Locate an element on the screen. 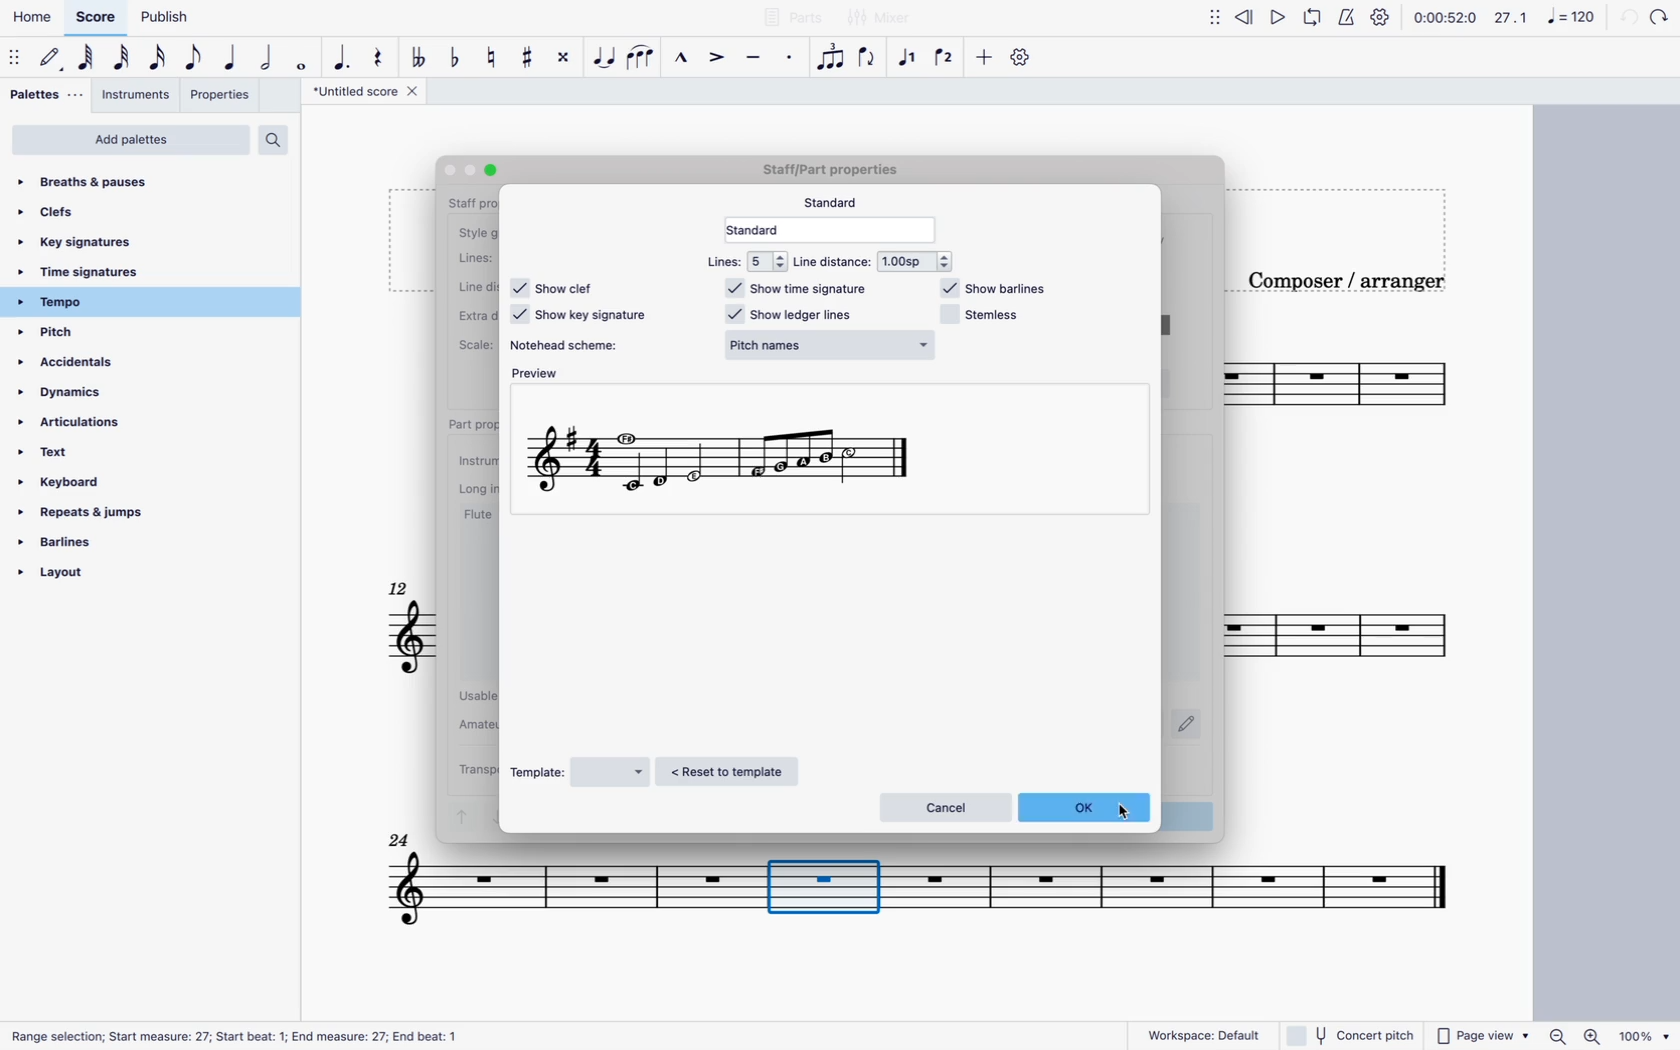 This screenshot has width=1680, height=1050. toggle flat is located at coordinates (458, 57).